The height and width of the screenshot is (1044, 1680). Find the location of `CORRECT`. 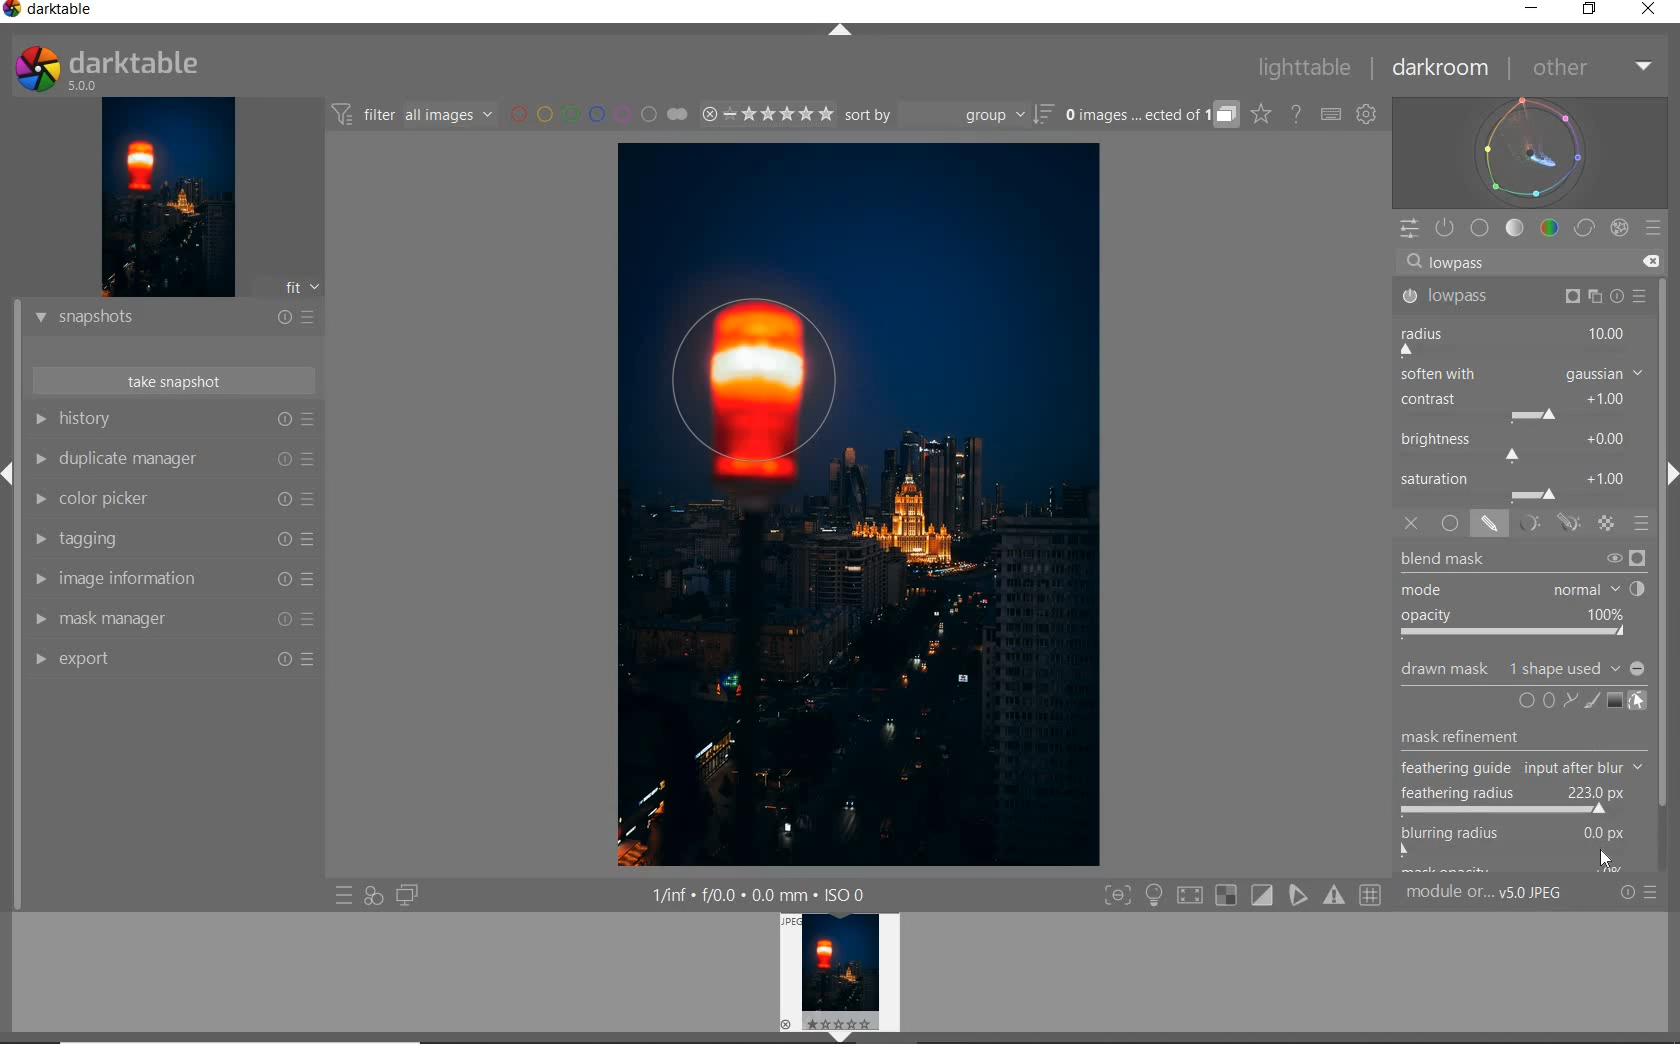

CORRECT is located at coordinates (1584, 228).